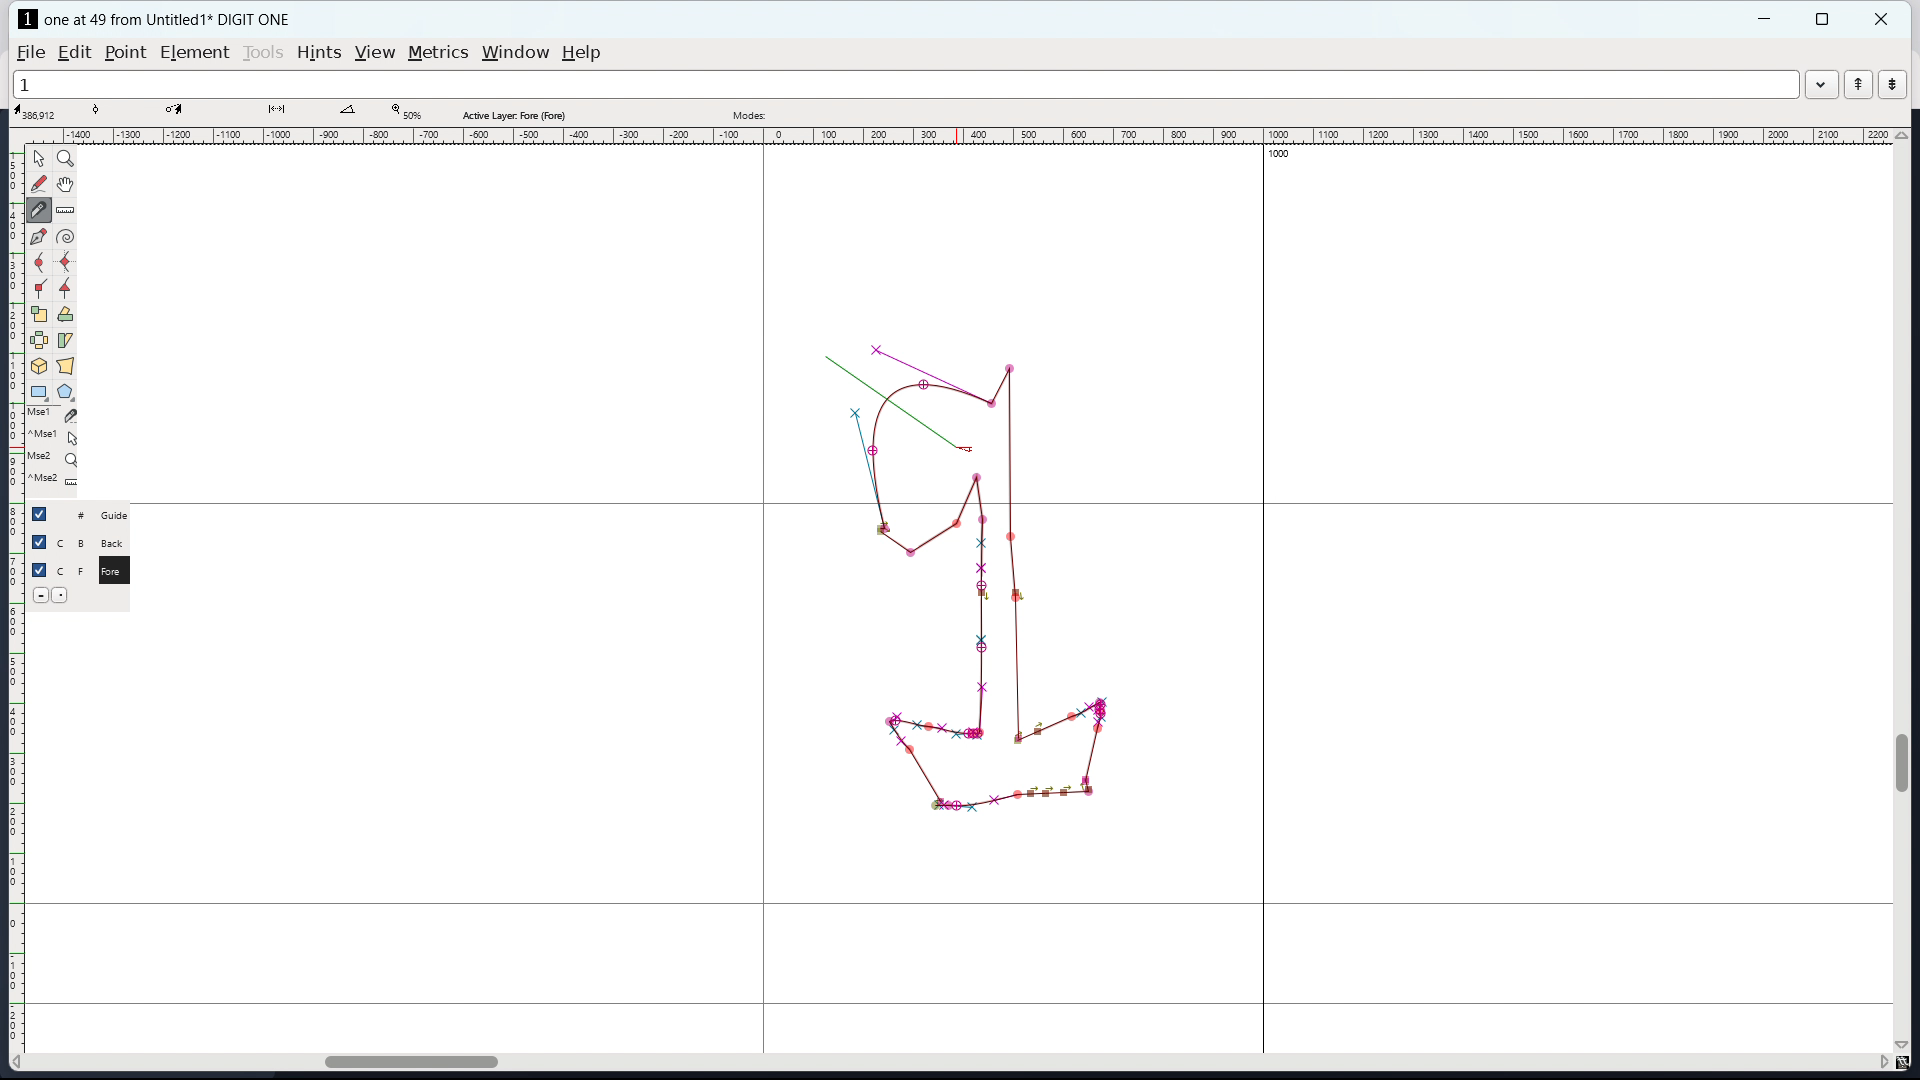 Image resolution: width=1920 pixels, height=1080 pixels. Describe the element at coordinates (970, 137) in the screenshot. I see `horizontal ruler` at that location.